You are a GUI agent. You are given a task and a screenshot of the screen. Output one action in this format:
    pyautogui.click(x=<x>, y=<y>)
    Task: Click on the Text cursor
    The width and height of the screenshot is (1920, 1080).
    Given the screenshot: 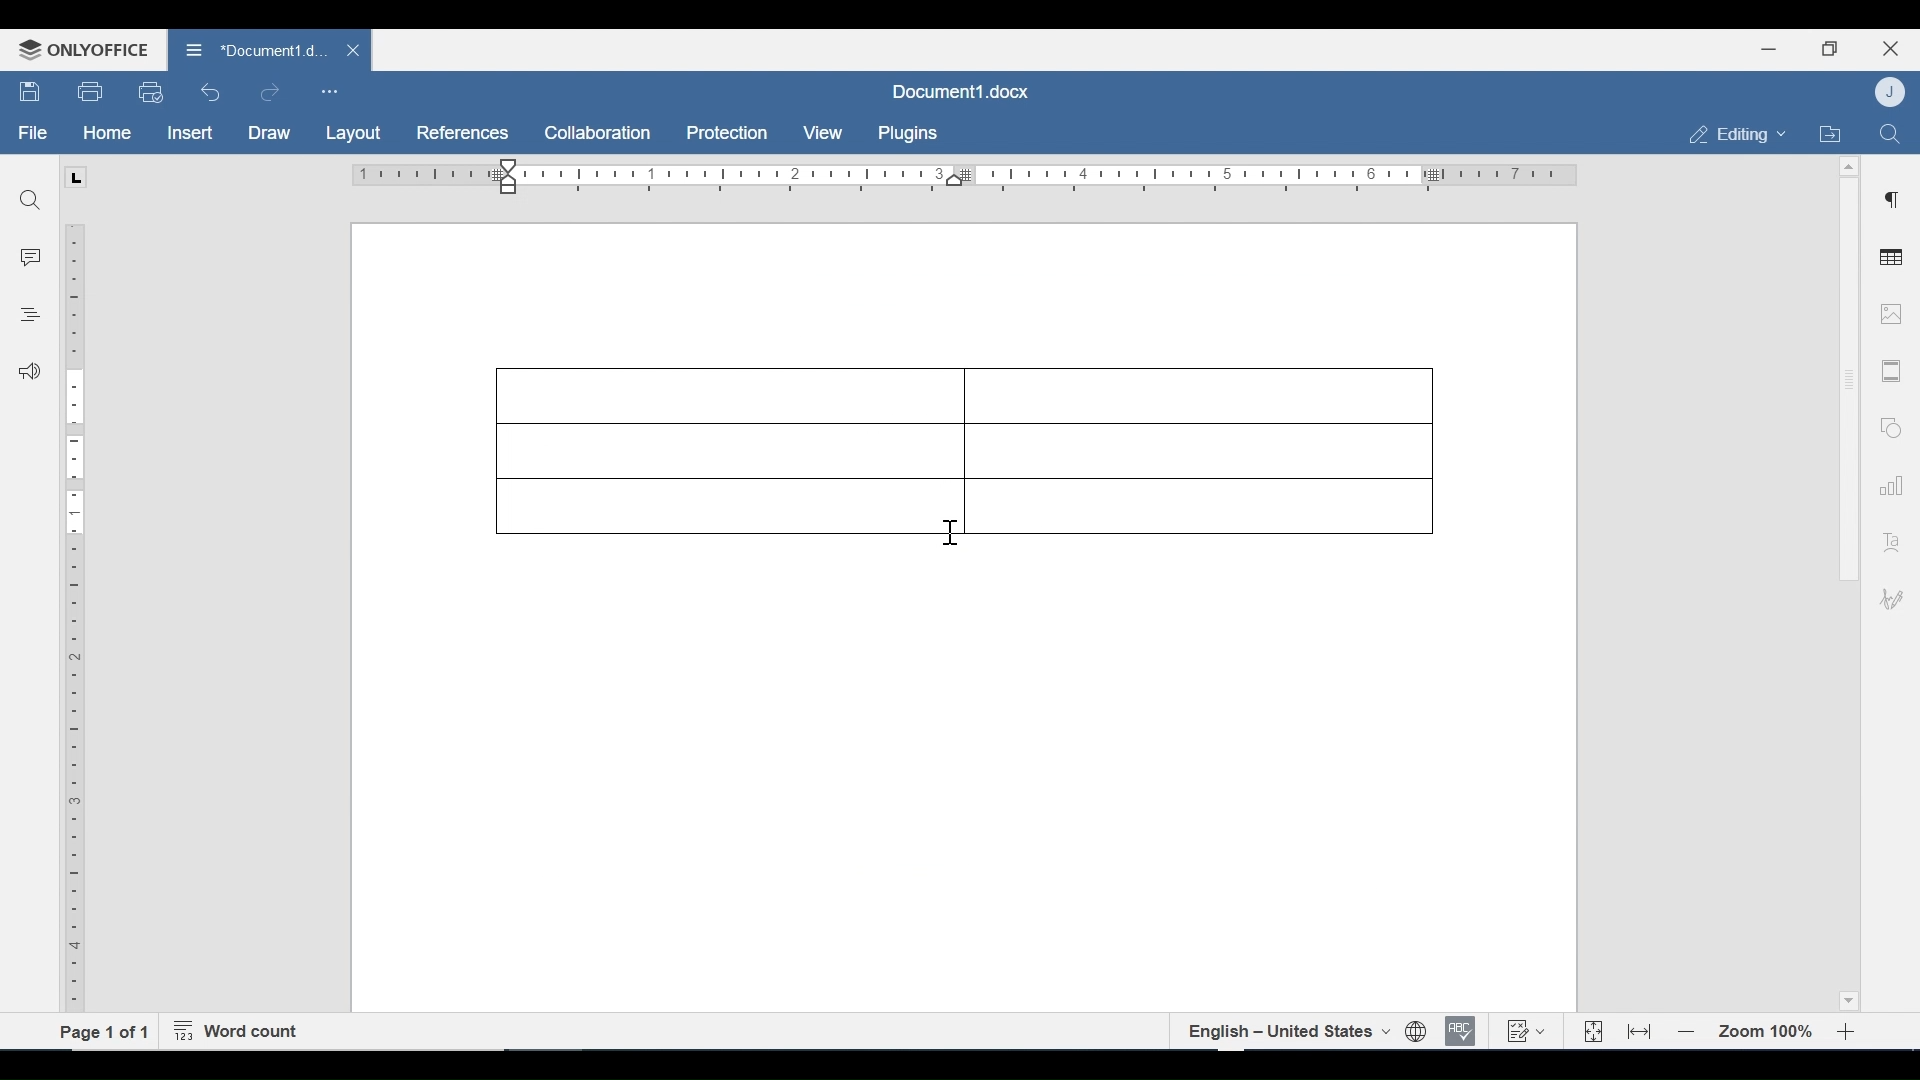 What is the action you would take?
    pyautogui.click(x=952, y=532)
    